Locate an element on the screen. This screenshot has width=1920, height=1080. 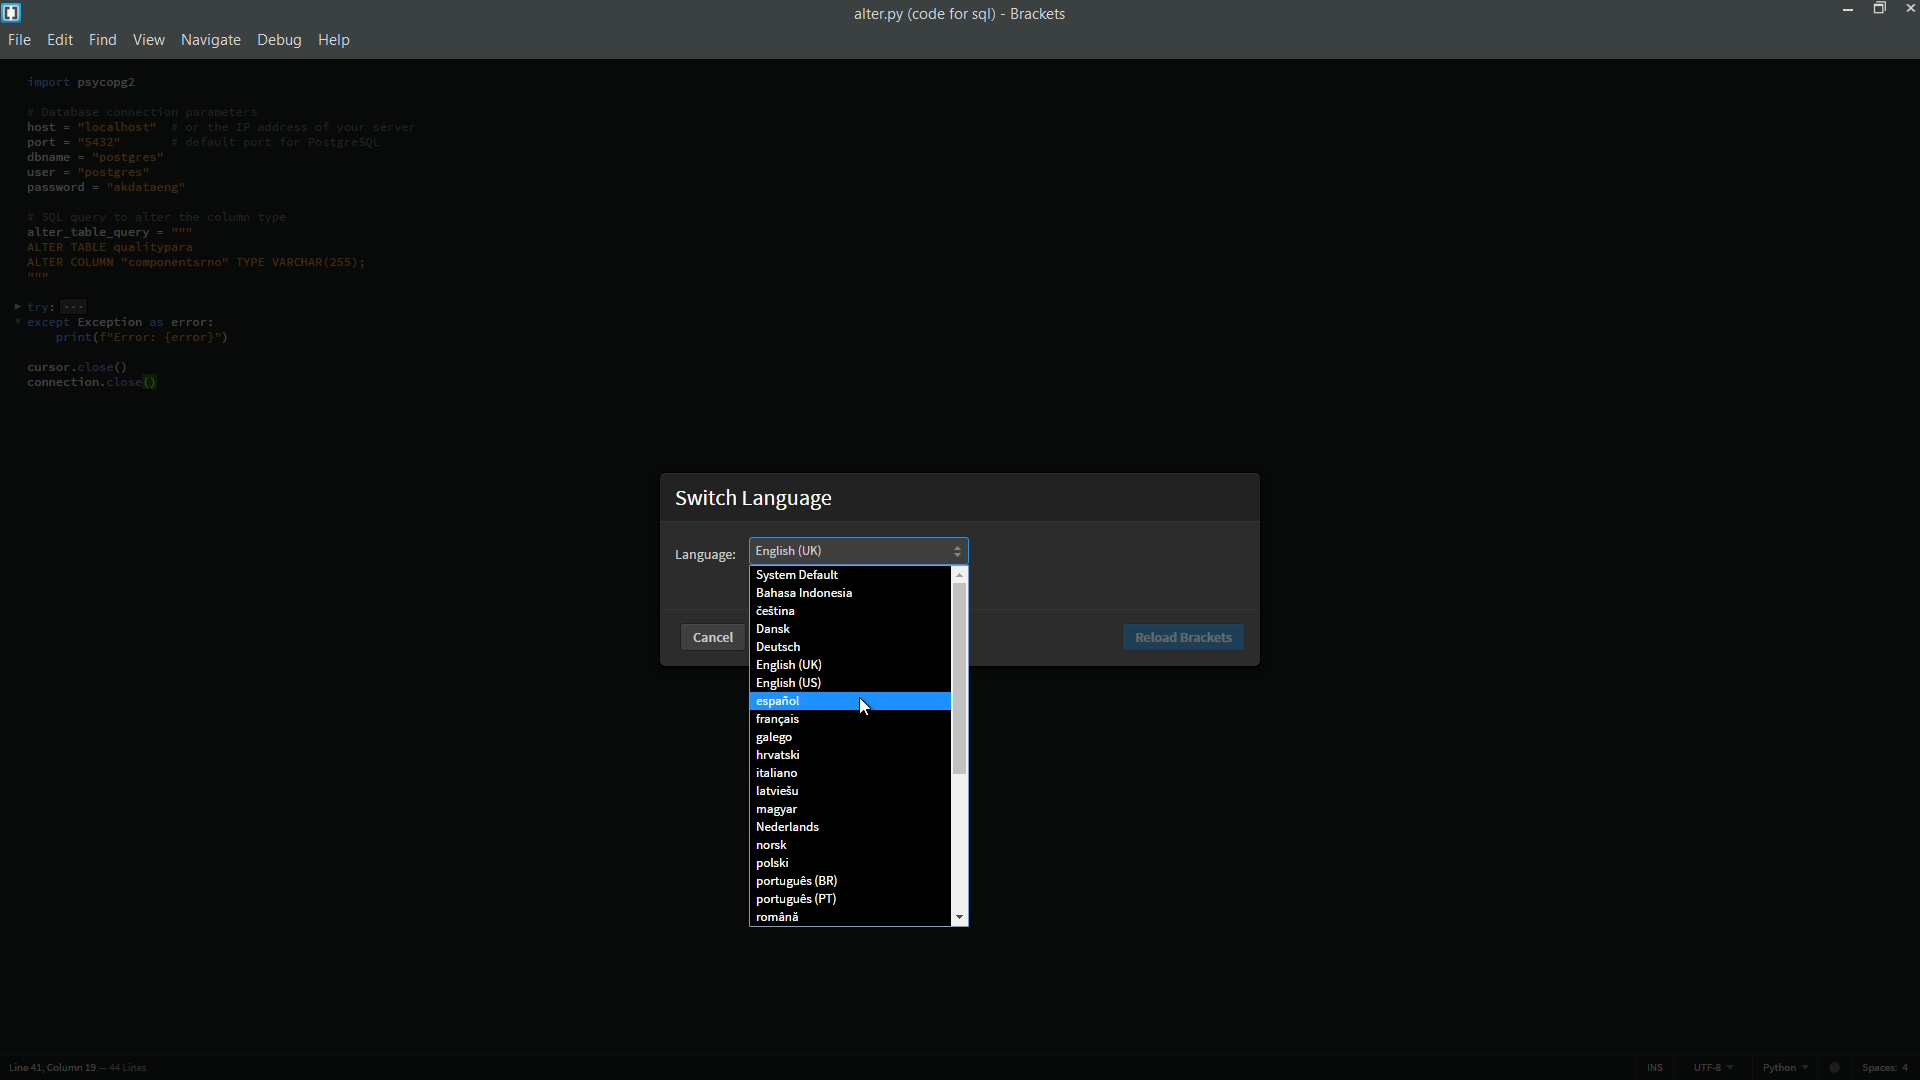
cursor on español is located at coordinates (868, 705).